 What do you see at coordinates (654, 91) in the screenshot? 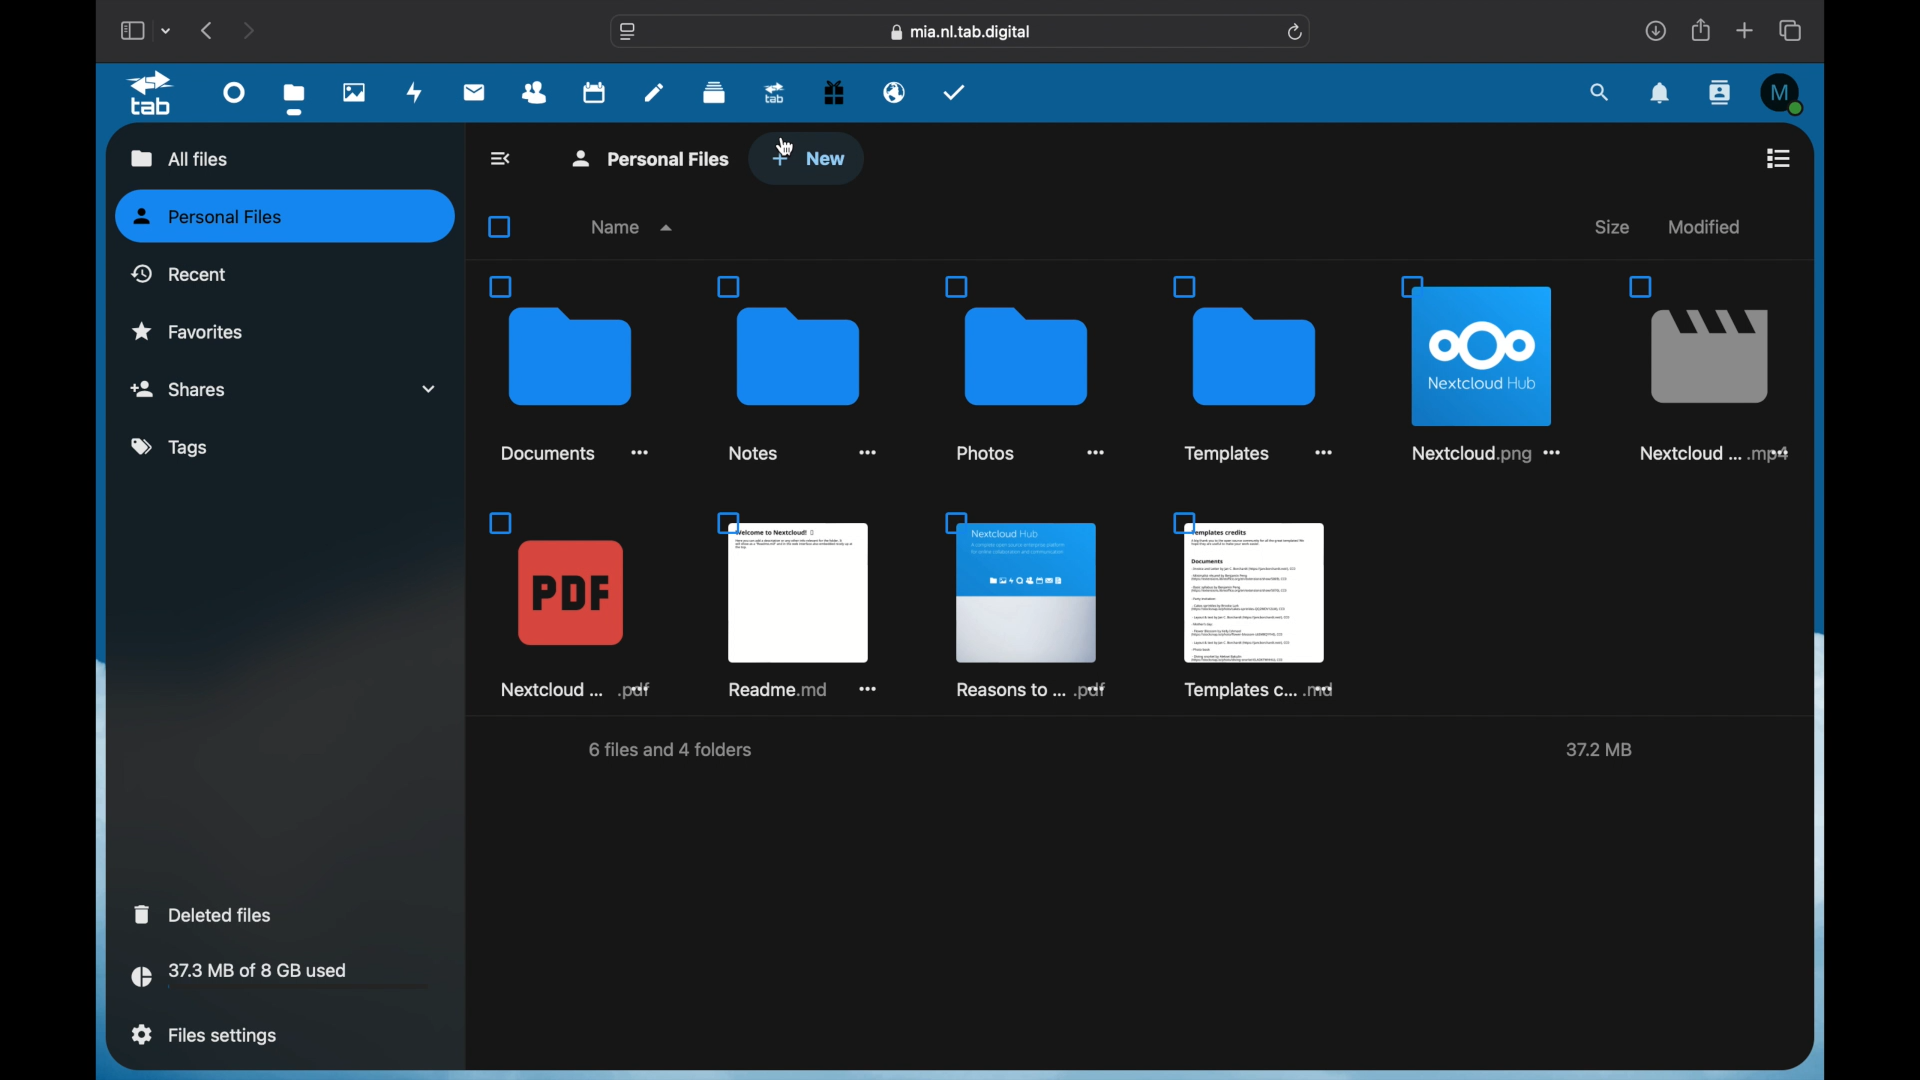
I see `notes` at bounding box center [654, 91].